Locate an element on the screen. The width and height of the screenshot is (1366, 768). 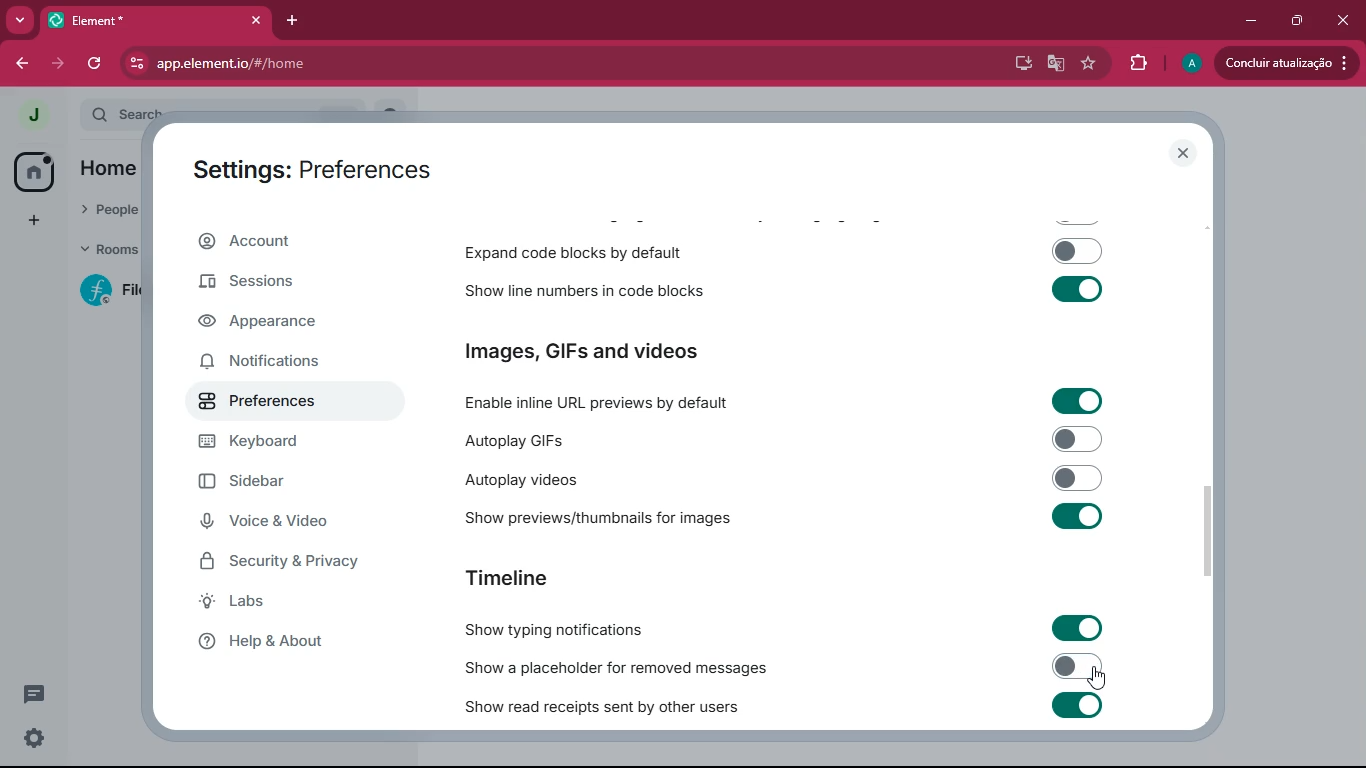
toggle on/off is located at coordinates (1077, 251).